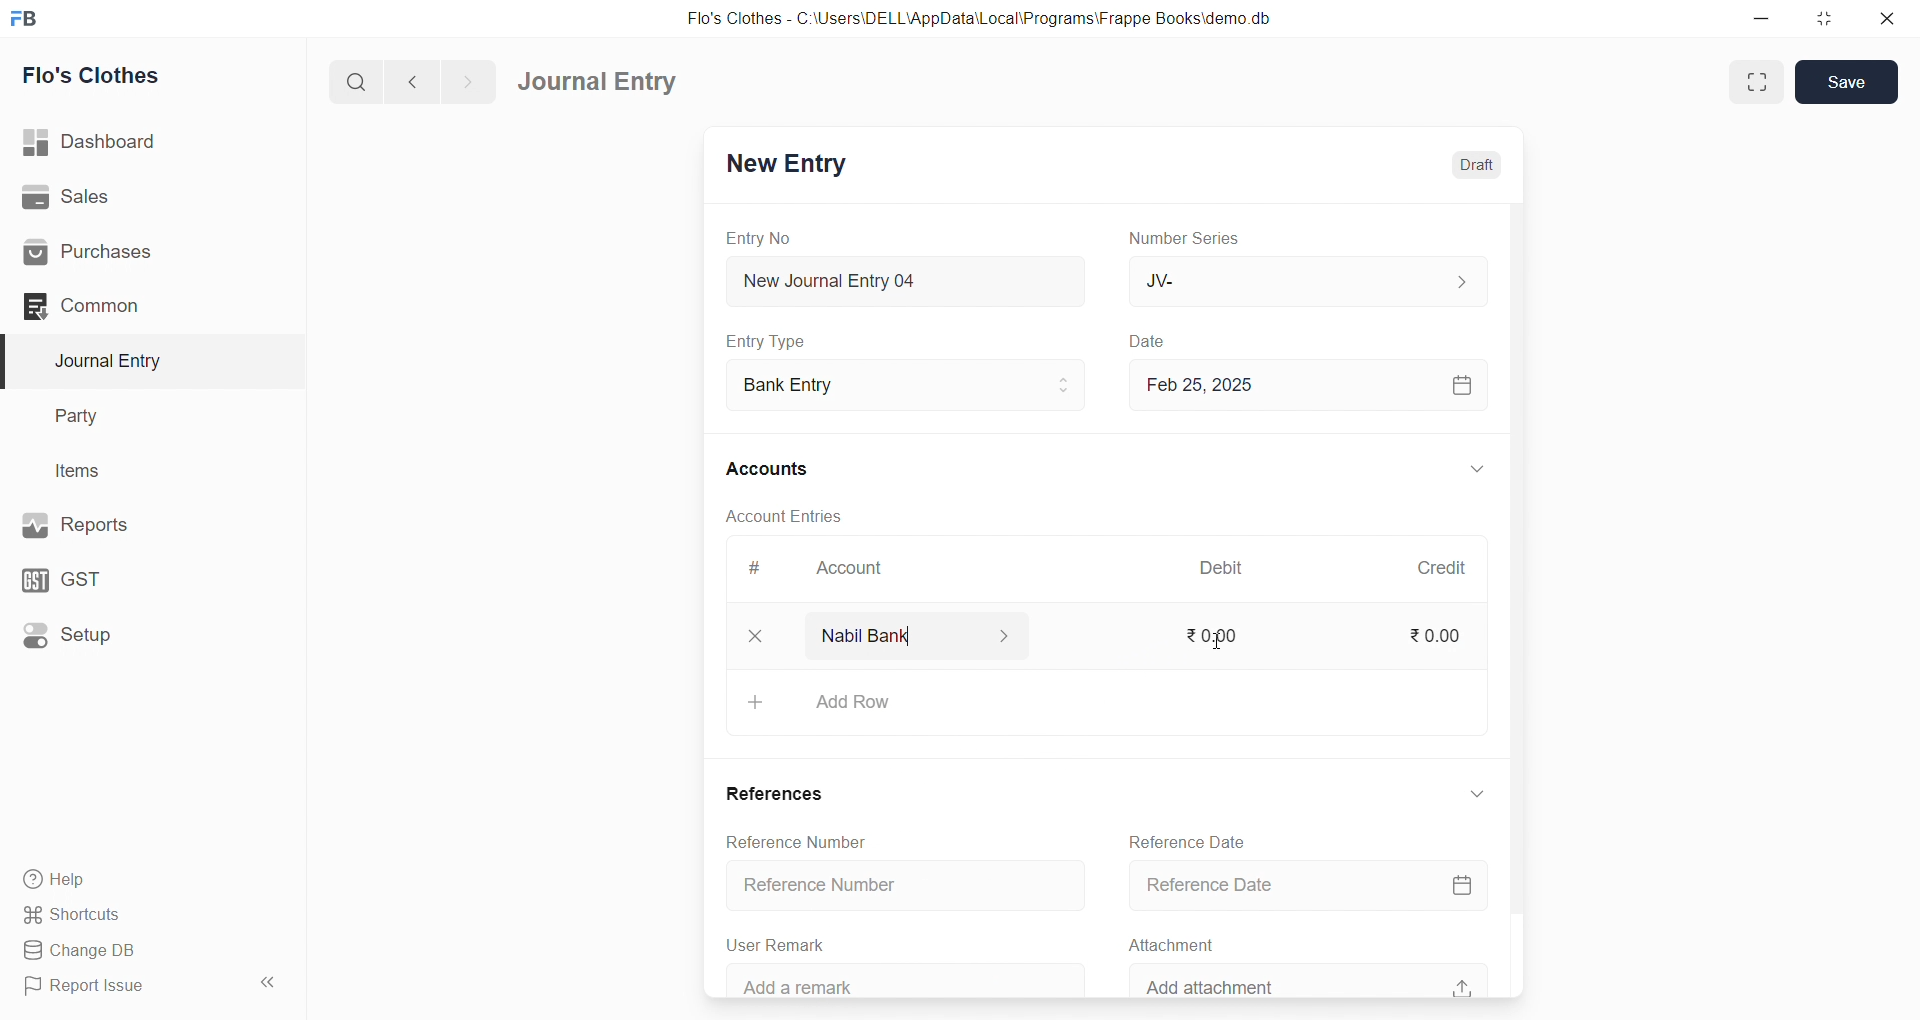 Image resolution: width=1920 pixels, height=1020 pixels. I want to click on Expand Window, so click(1757, 82).